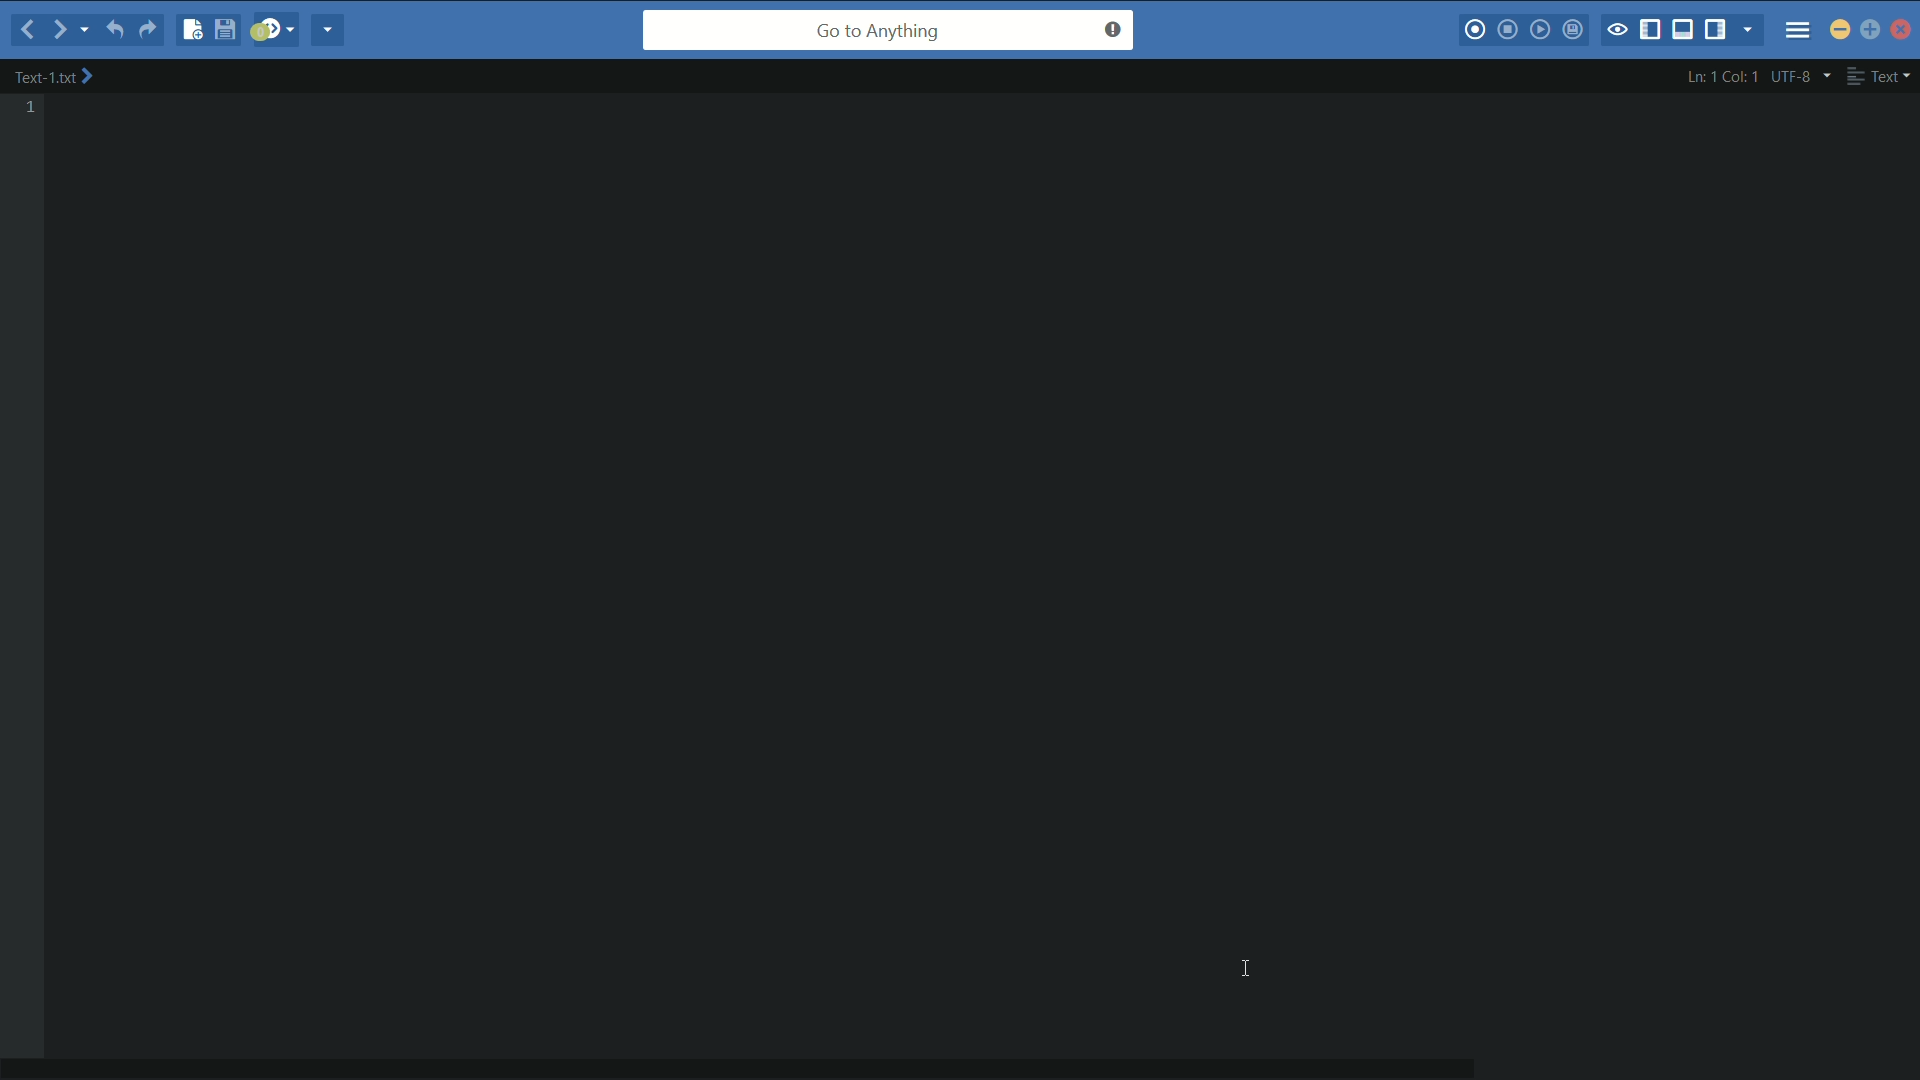 The height and width of the screenshot is (1080, 1920). I want to click on show/hide left pane , so click(1651, 28).